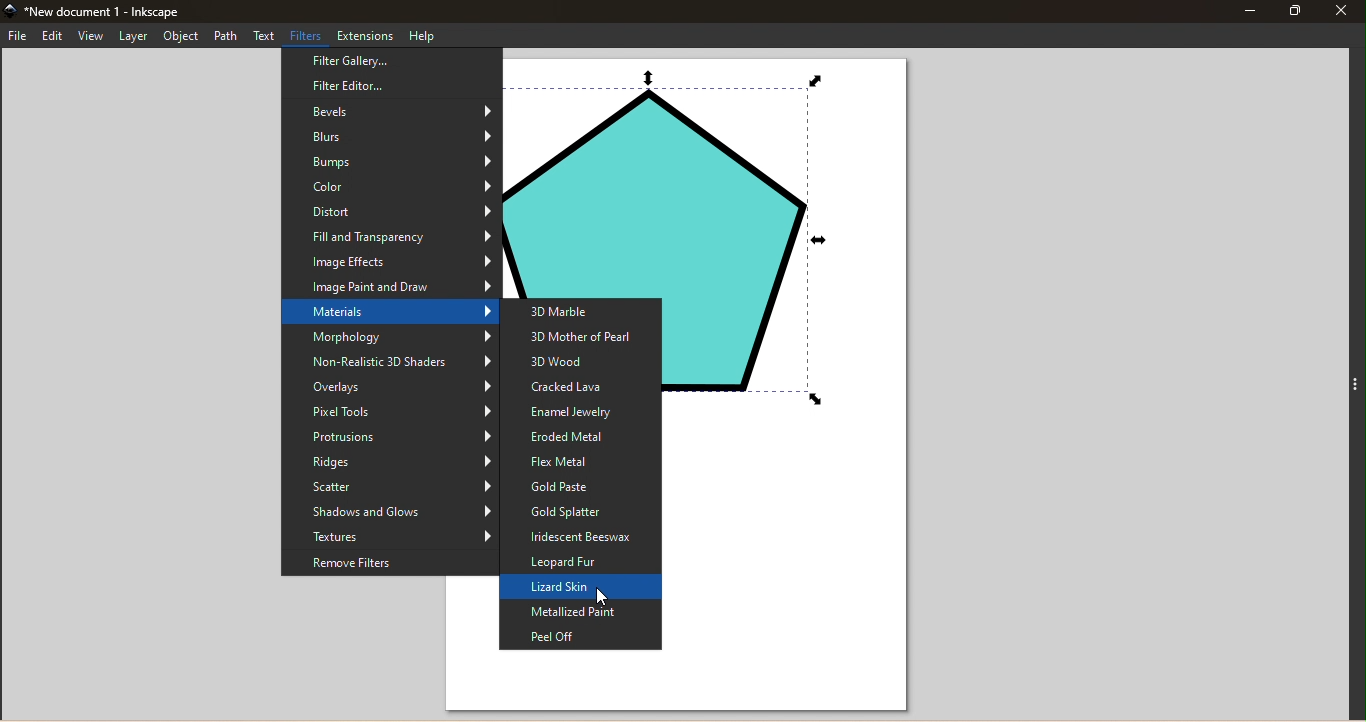 Image resolution: width=1366 pixels, height=722 pixels. What do you see at coordinates (389, 337) in the screenshot?
I see `Morphology` at bounding box center [389, 337].